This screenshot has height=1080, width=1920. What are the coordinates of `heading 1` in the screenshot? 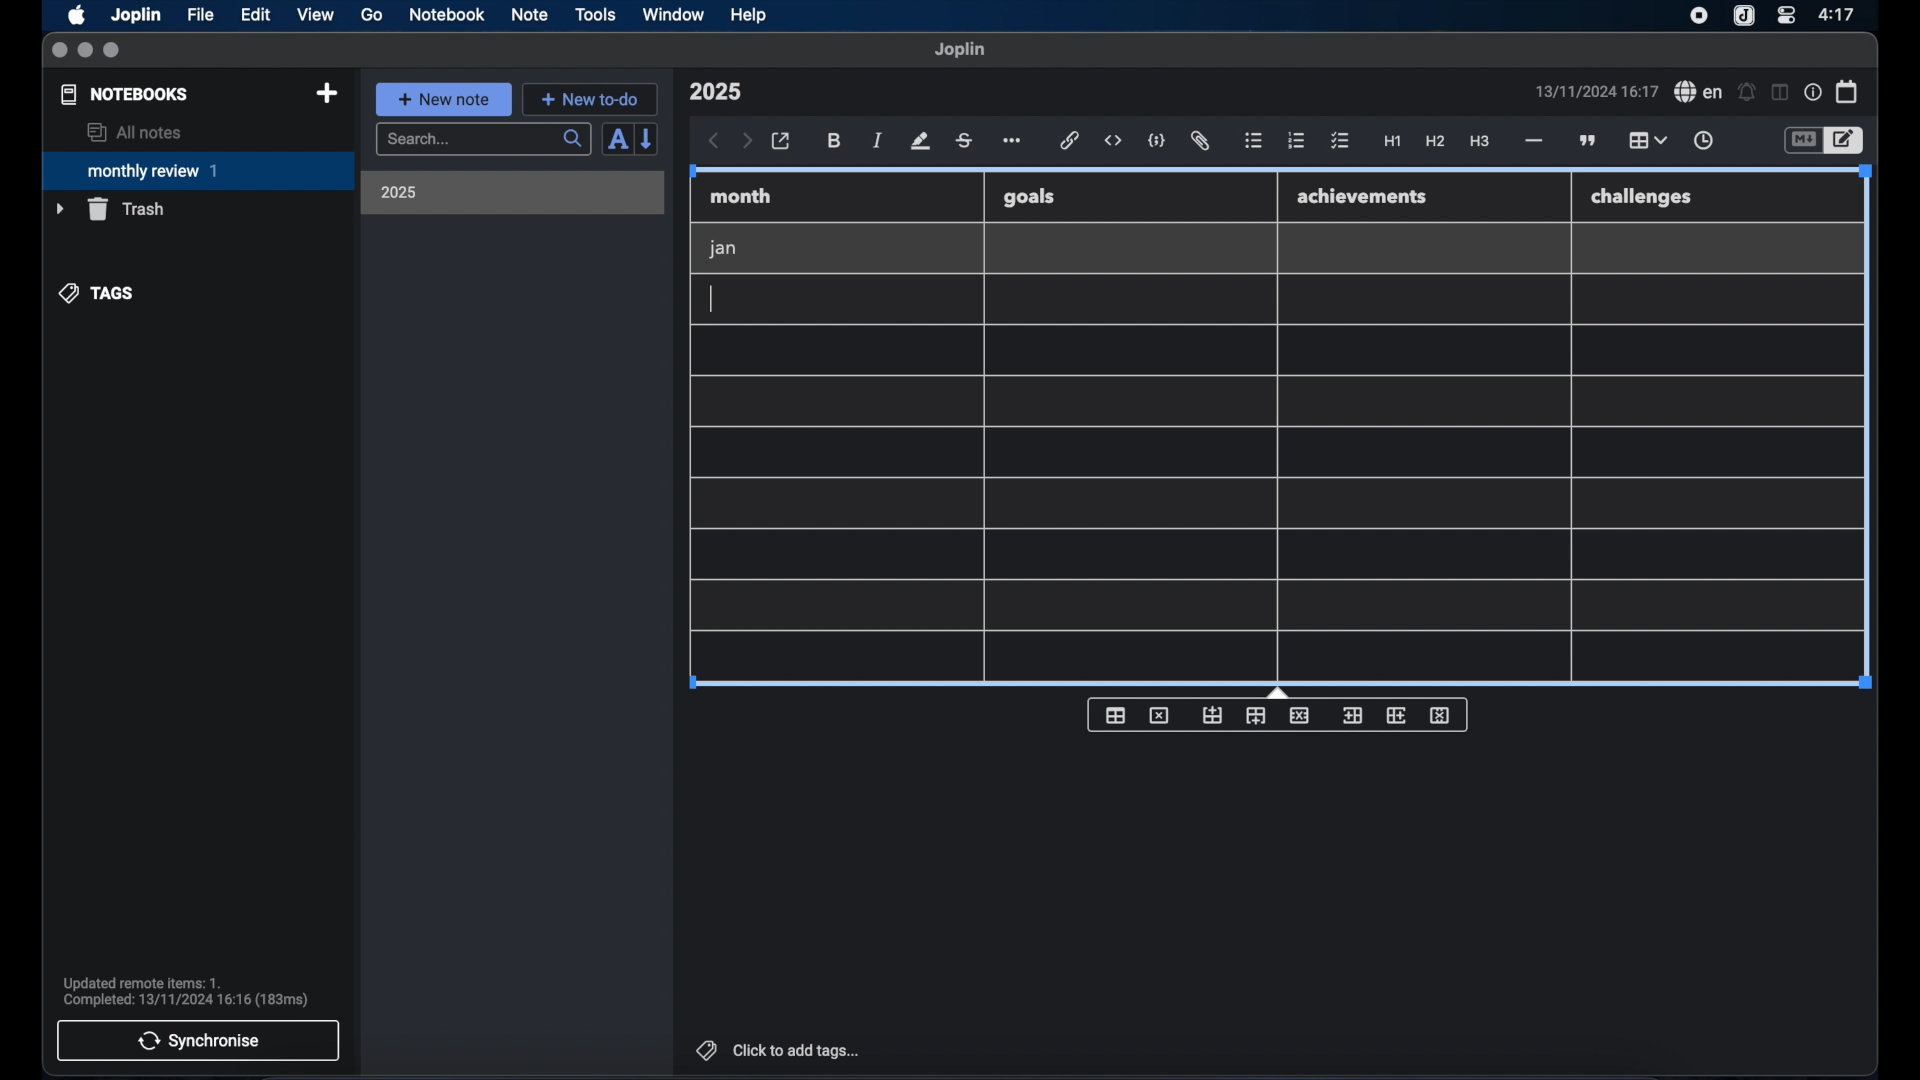 It's located at (1393, 142).